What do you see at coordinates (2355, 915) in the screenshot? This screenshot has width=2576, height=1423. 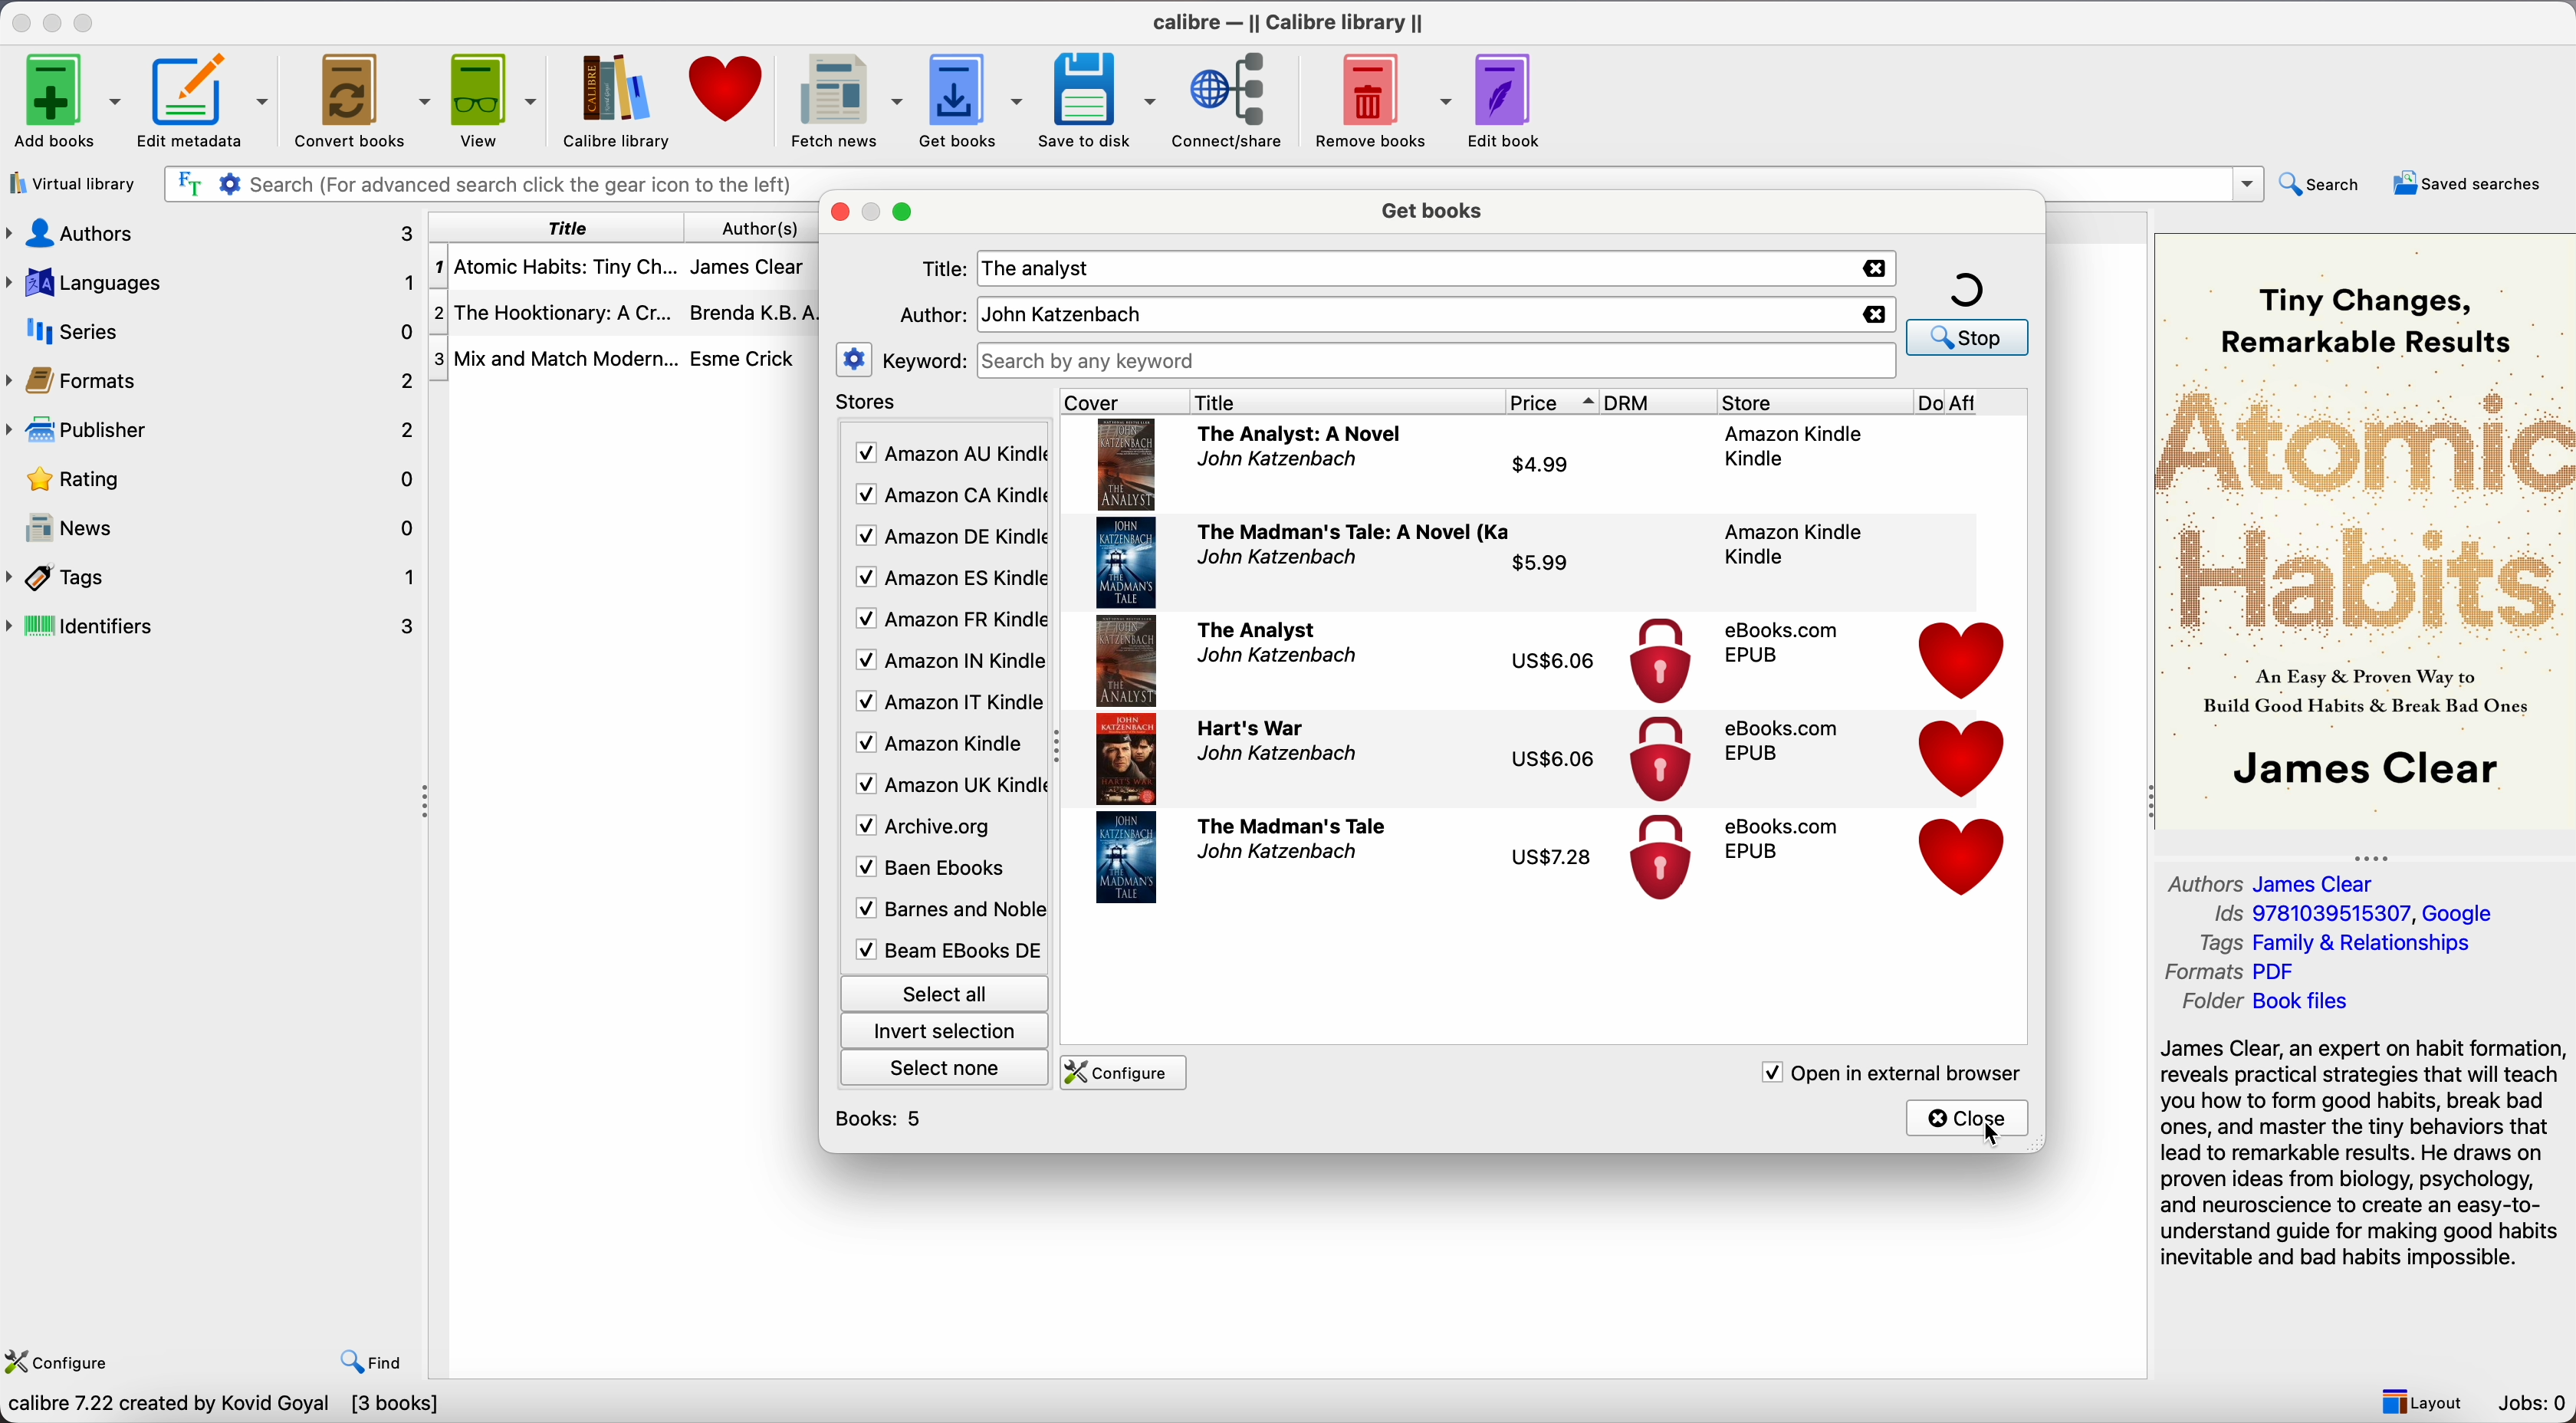 I see `Ids 9781039515307, Google` at bounding box center [2355, 915].